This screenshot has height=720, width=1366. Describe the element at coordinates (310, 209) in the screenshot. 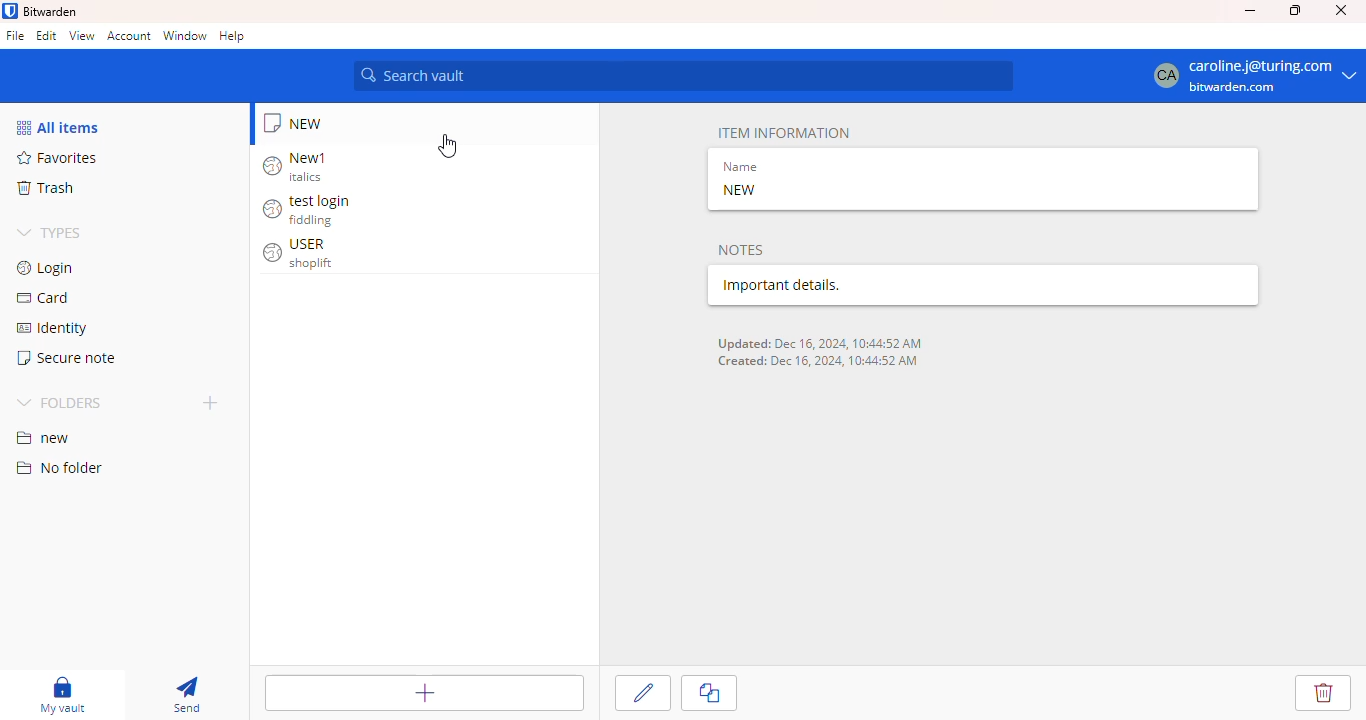

I see `"test login" login entry` at that location.